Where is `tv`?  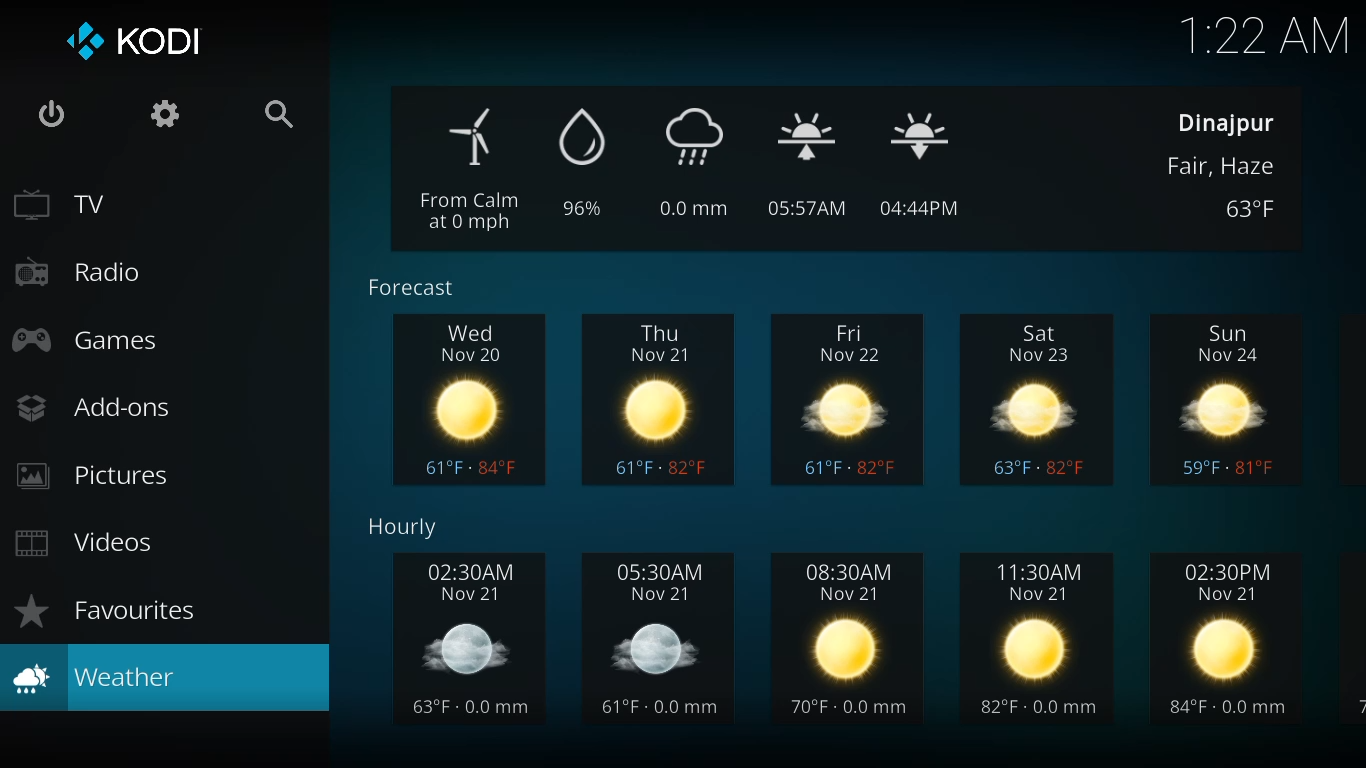 tv is located at coordinates (64, 205).